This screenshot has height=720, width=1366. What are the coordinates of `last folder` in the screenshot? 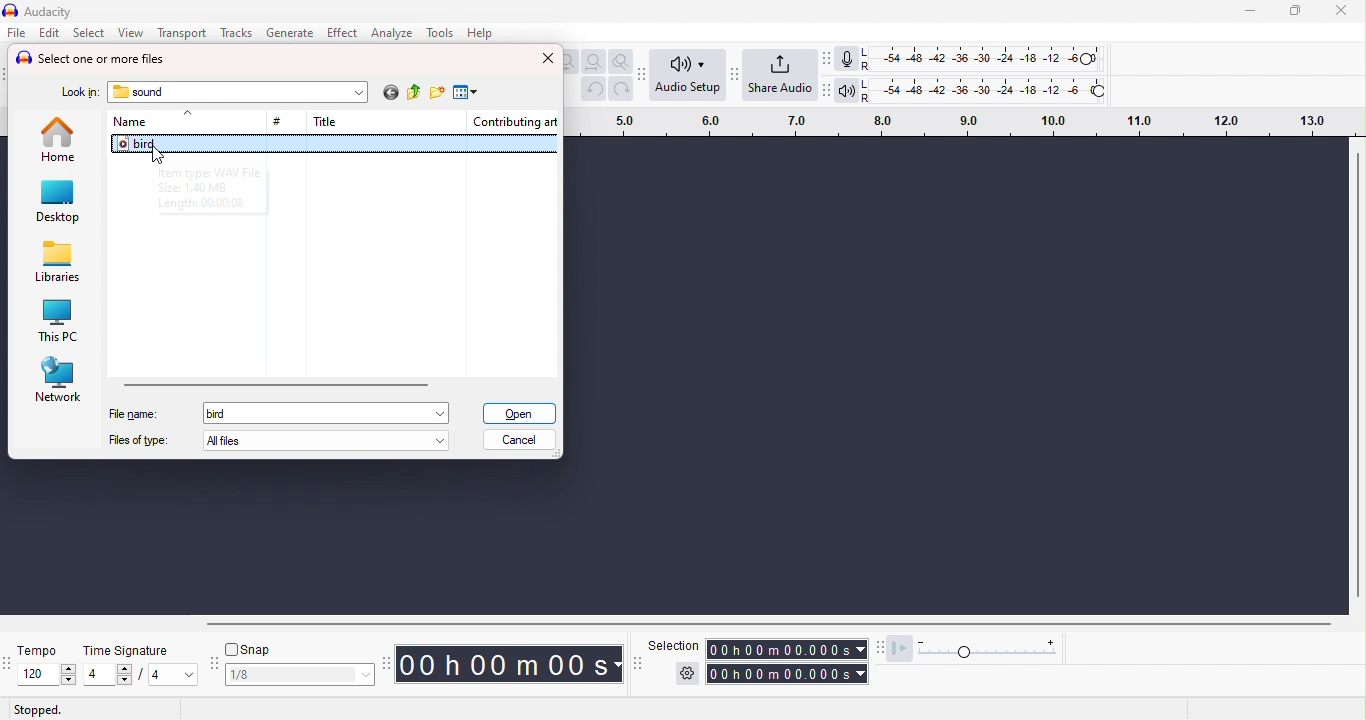 It's located at (389, 94).